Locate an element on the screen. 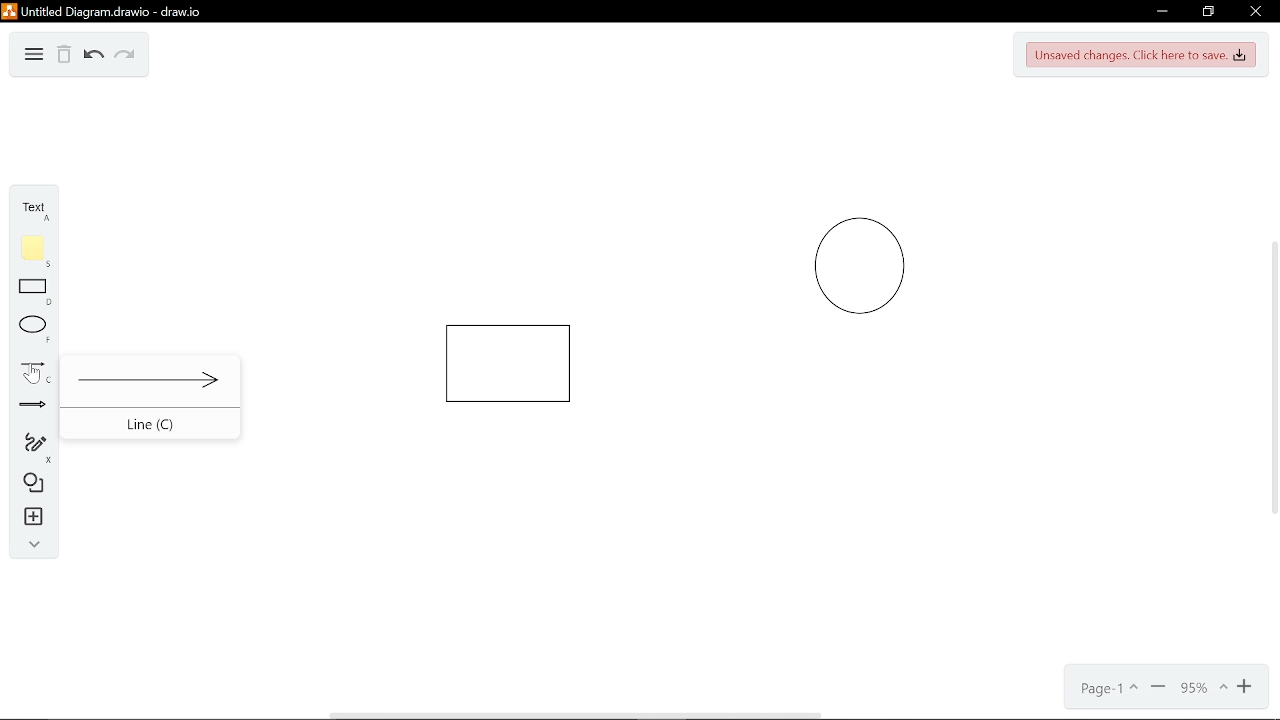  Insert is located at coordinates (29, 517).